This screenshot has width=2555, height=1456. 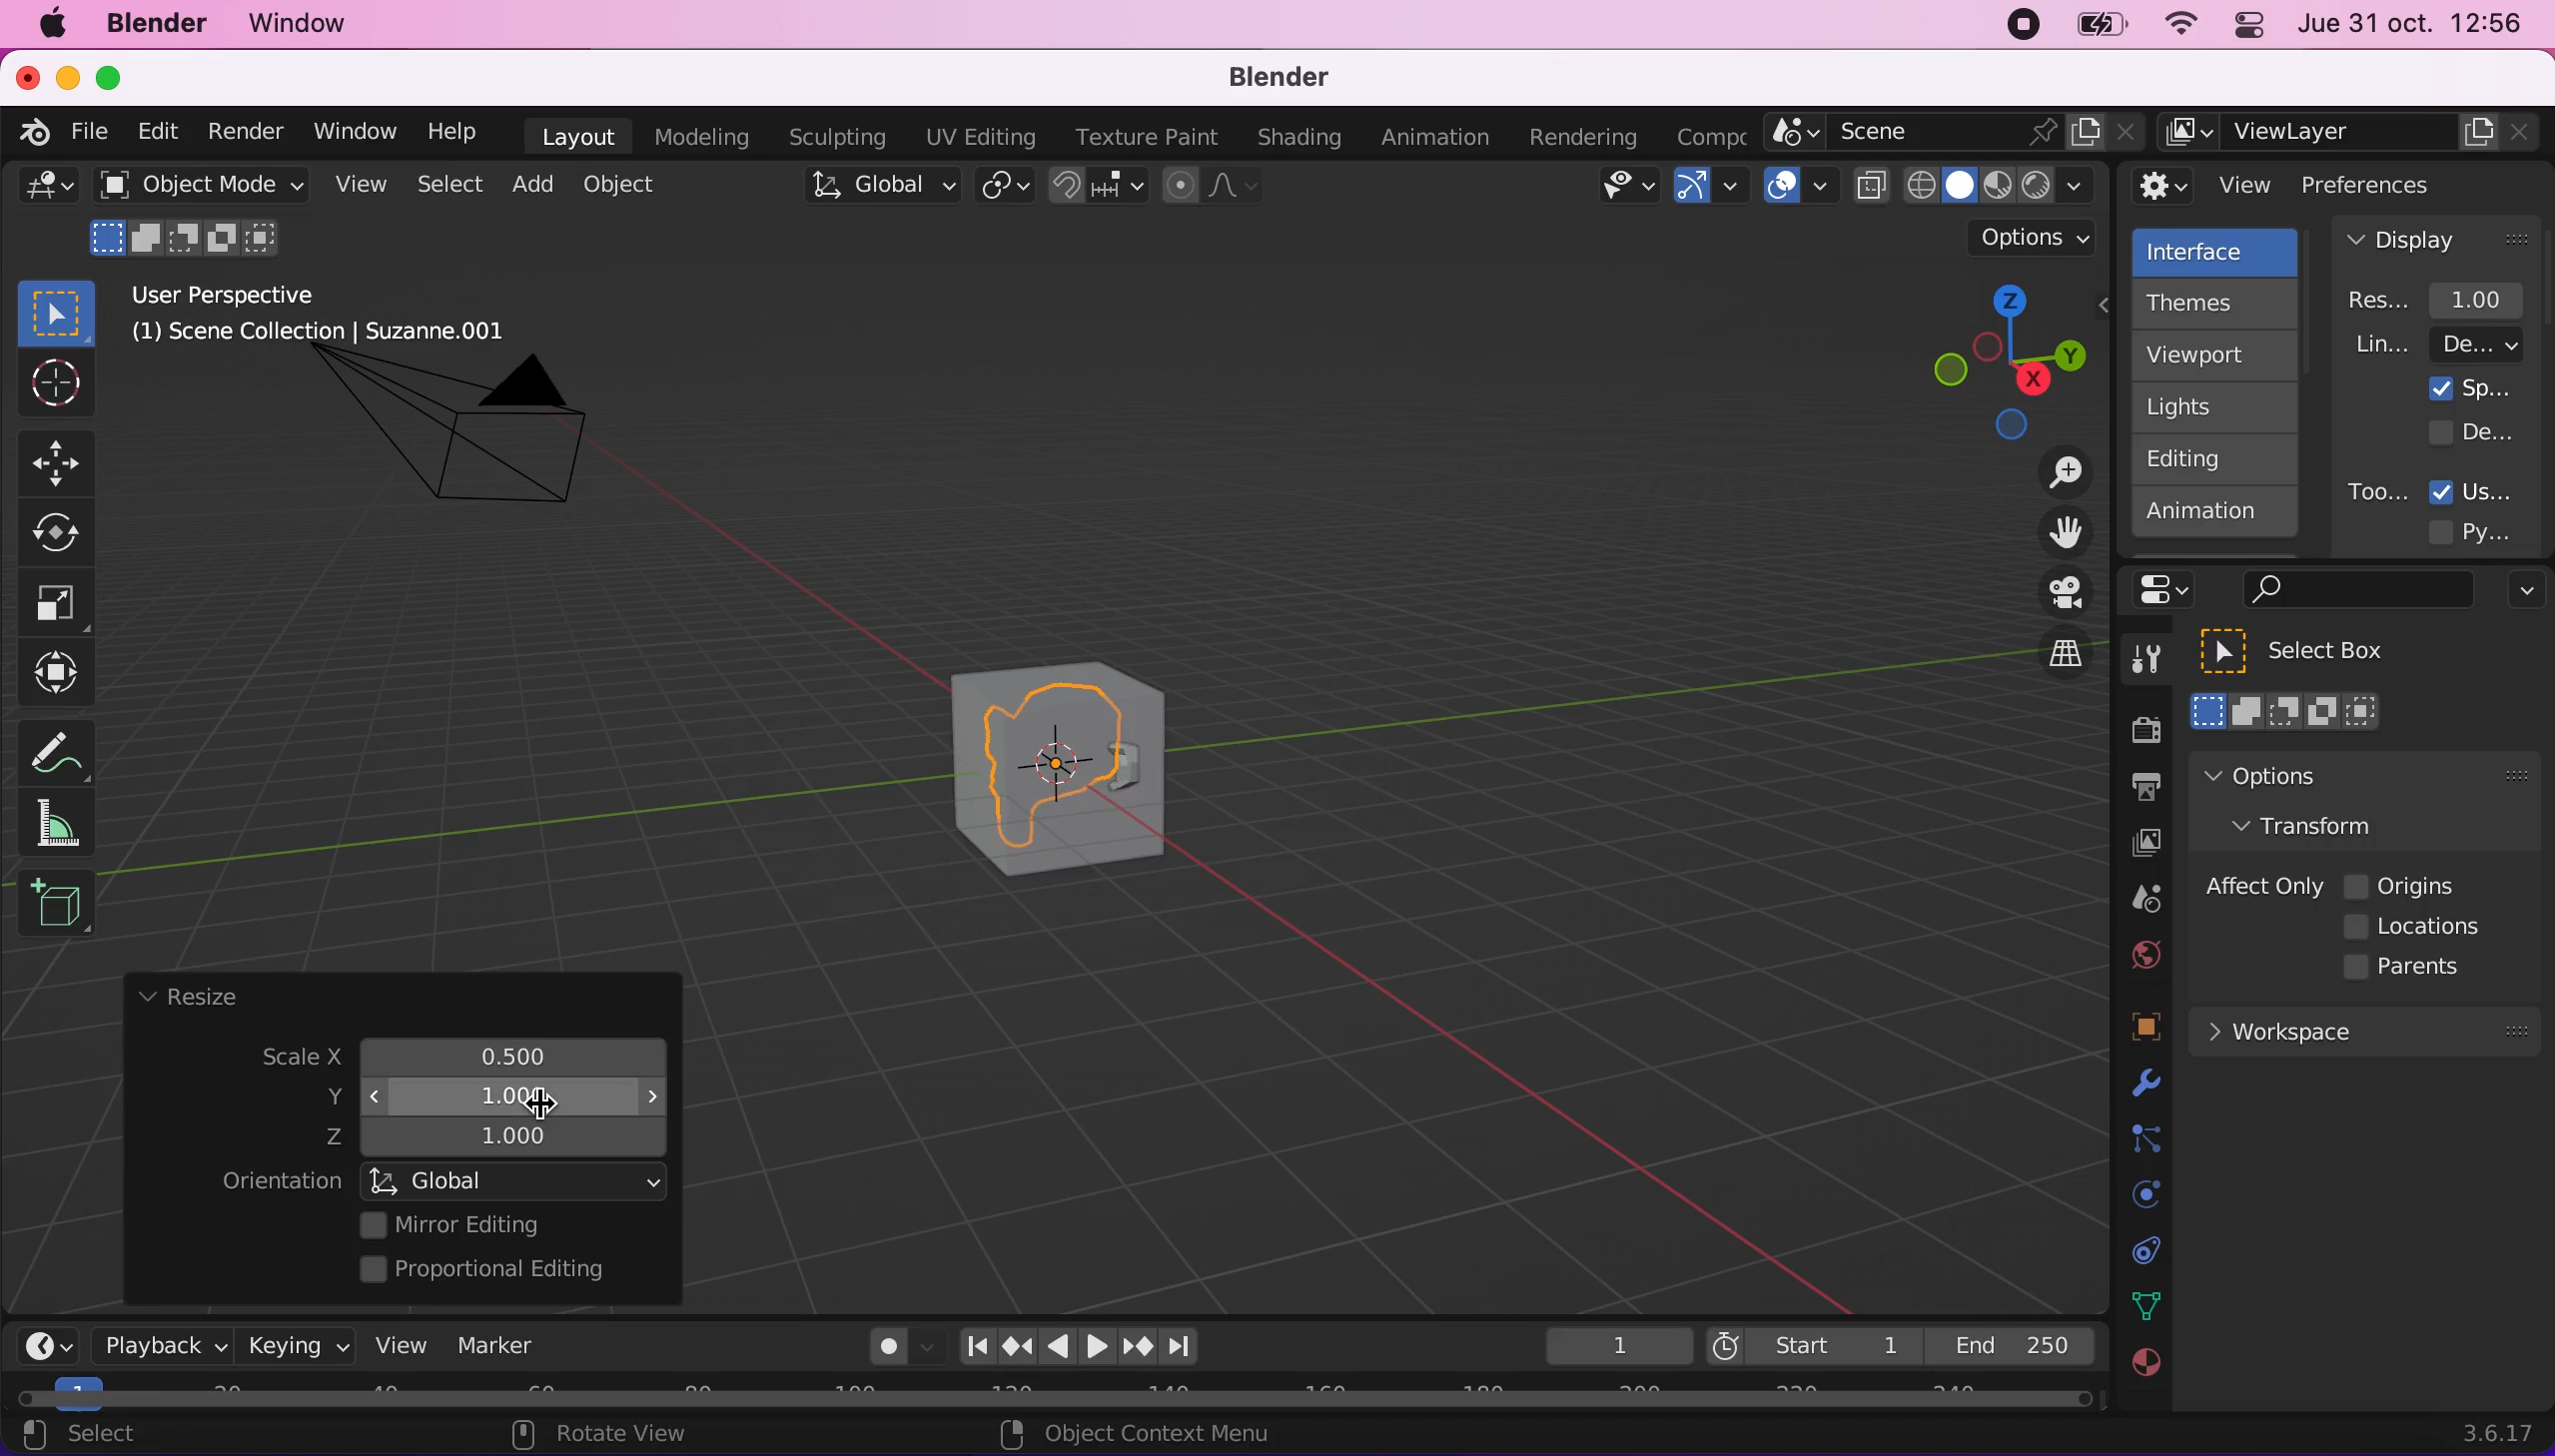 I want to click on physics prompts, so click(x=2133, y=1197).